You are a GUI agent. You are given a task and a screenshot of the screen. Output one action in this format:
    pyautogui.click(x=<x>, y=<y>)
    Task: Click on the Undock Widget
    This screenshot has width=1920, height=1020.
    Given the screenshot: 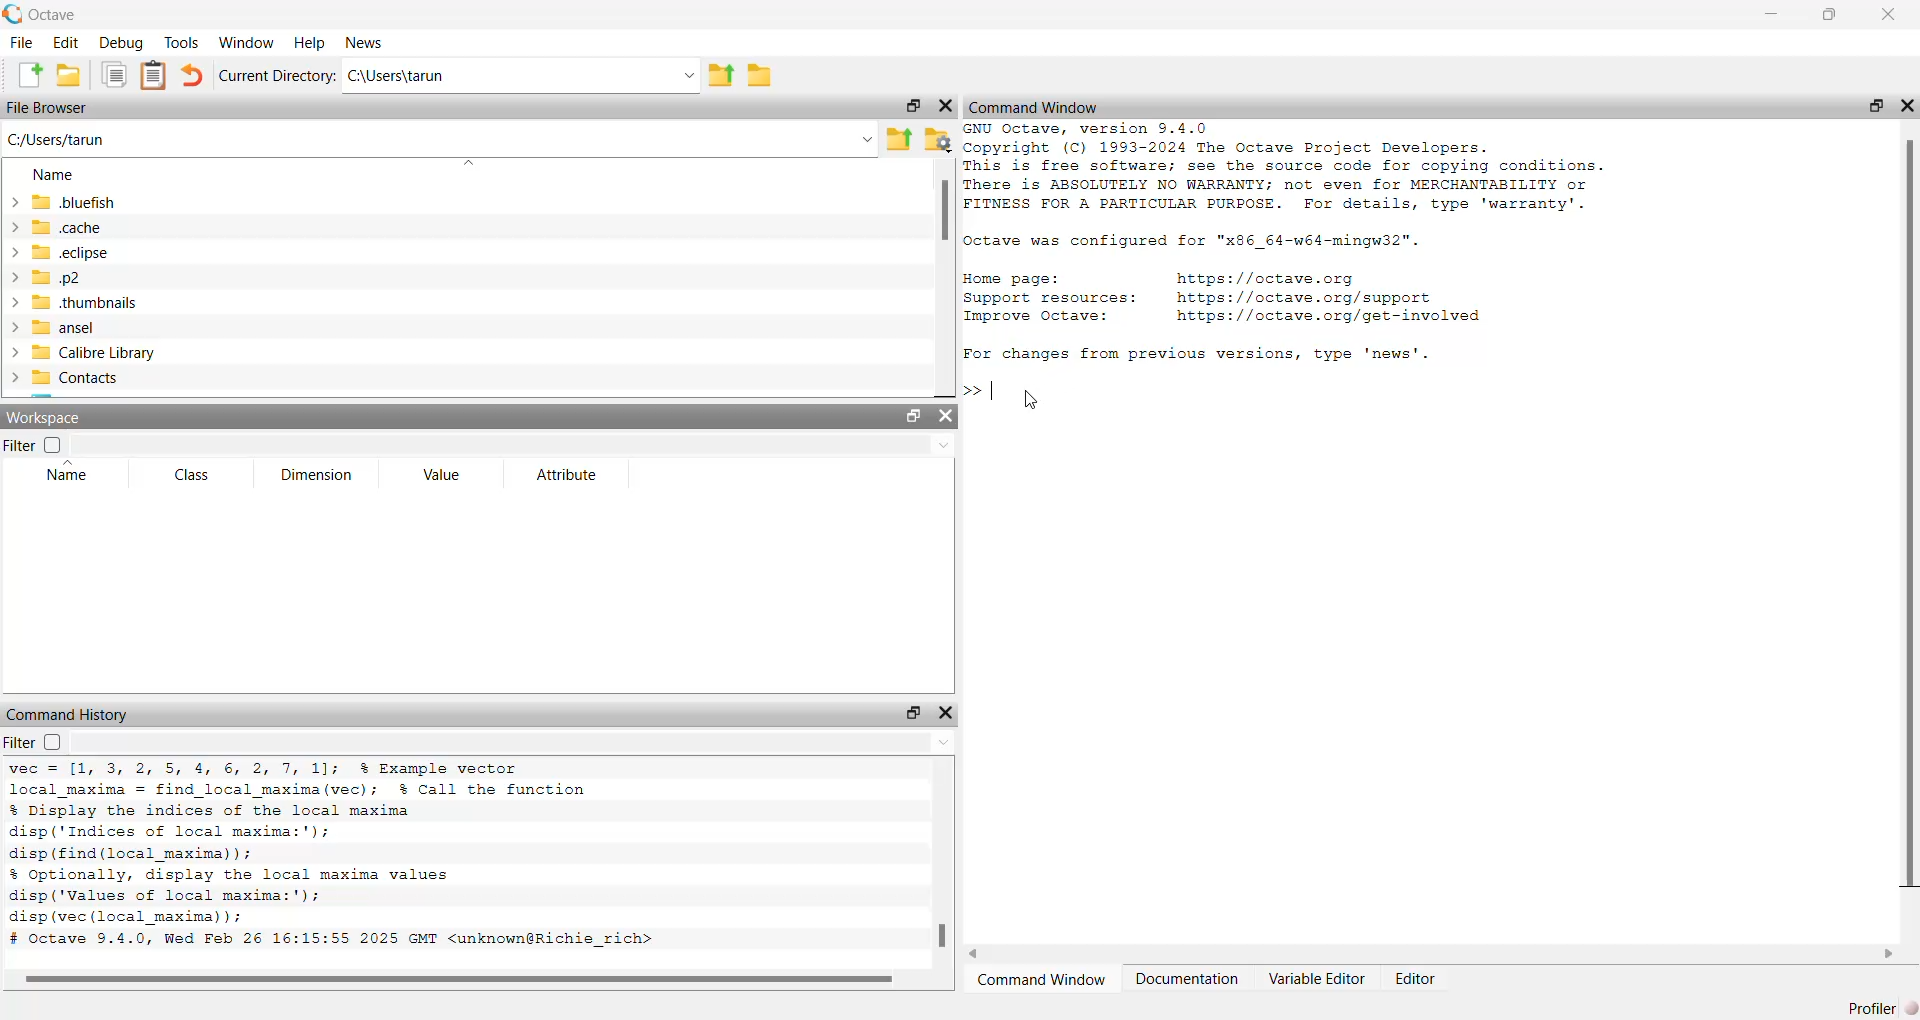 What is the action you would take?
    pyautogui.click(x=911, y=416)
    